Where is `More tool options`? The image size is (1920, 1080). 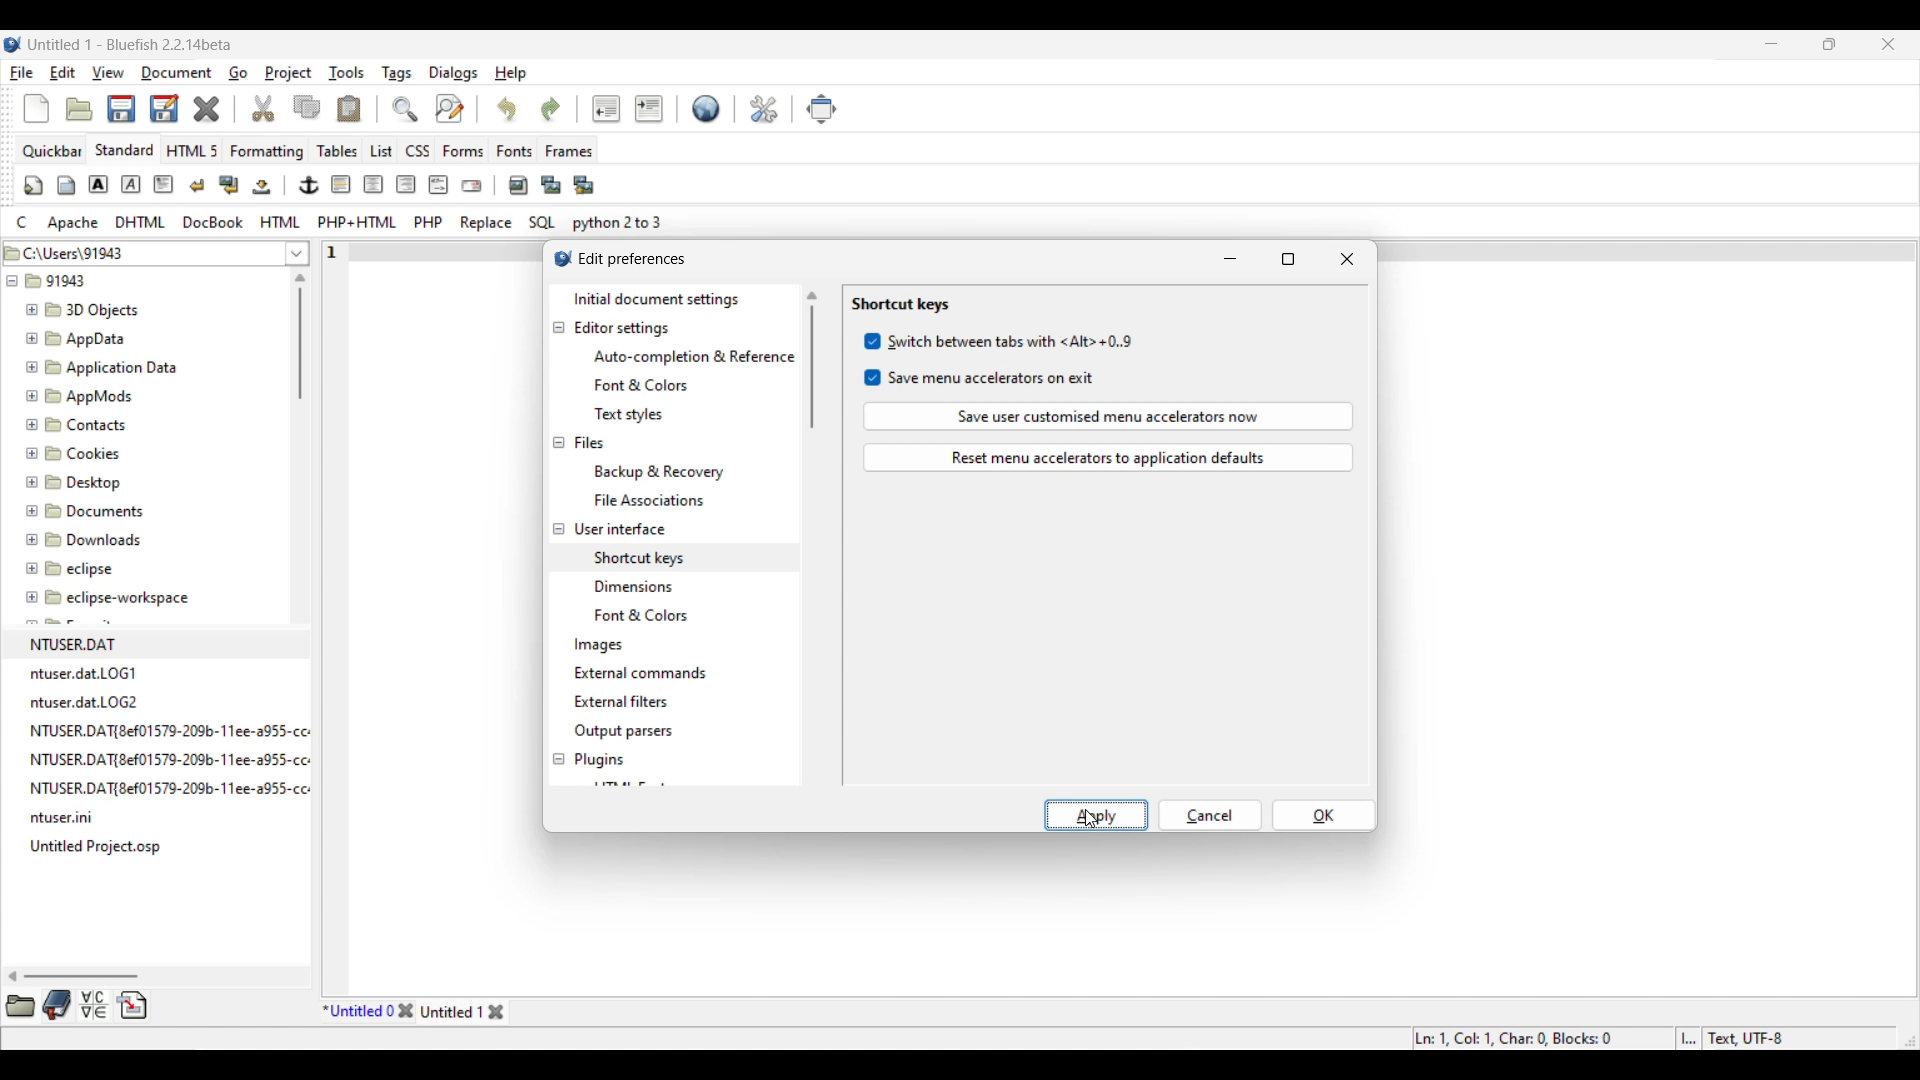 More tool options is located at coordinates (76, 1005).